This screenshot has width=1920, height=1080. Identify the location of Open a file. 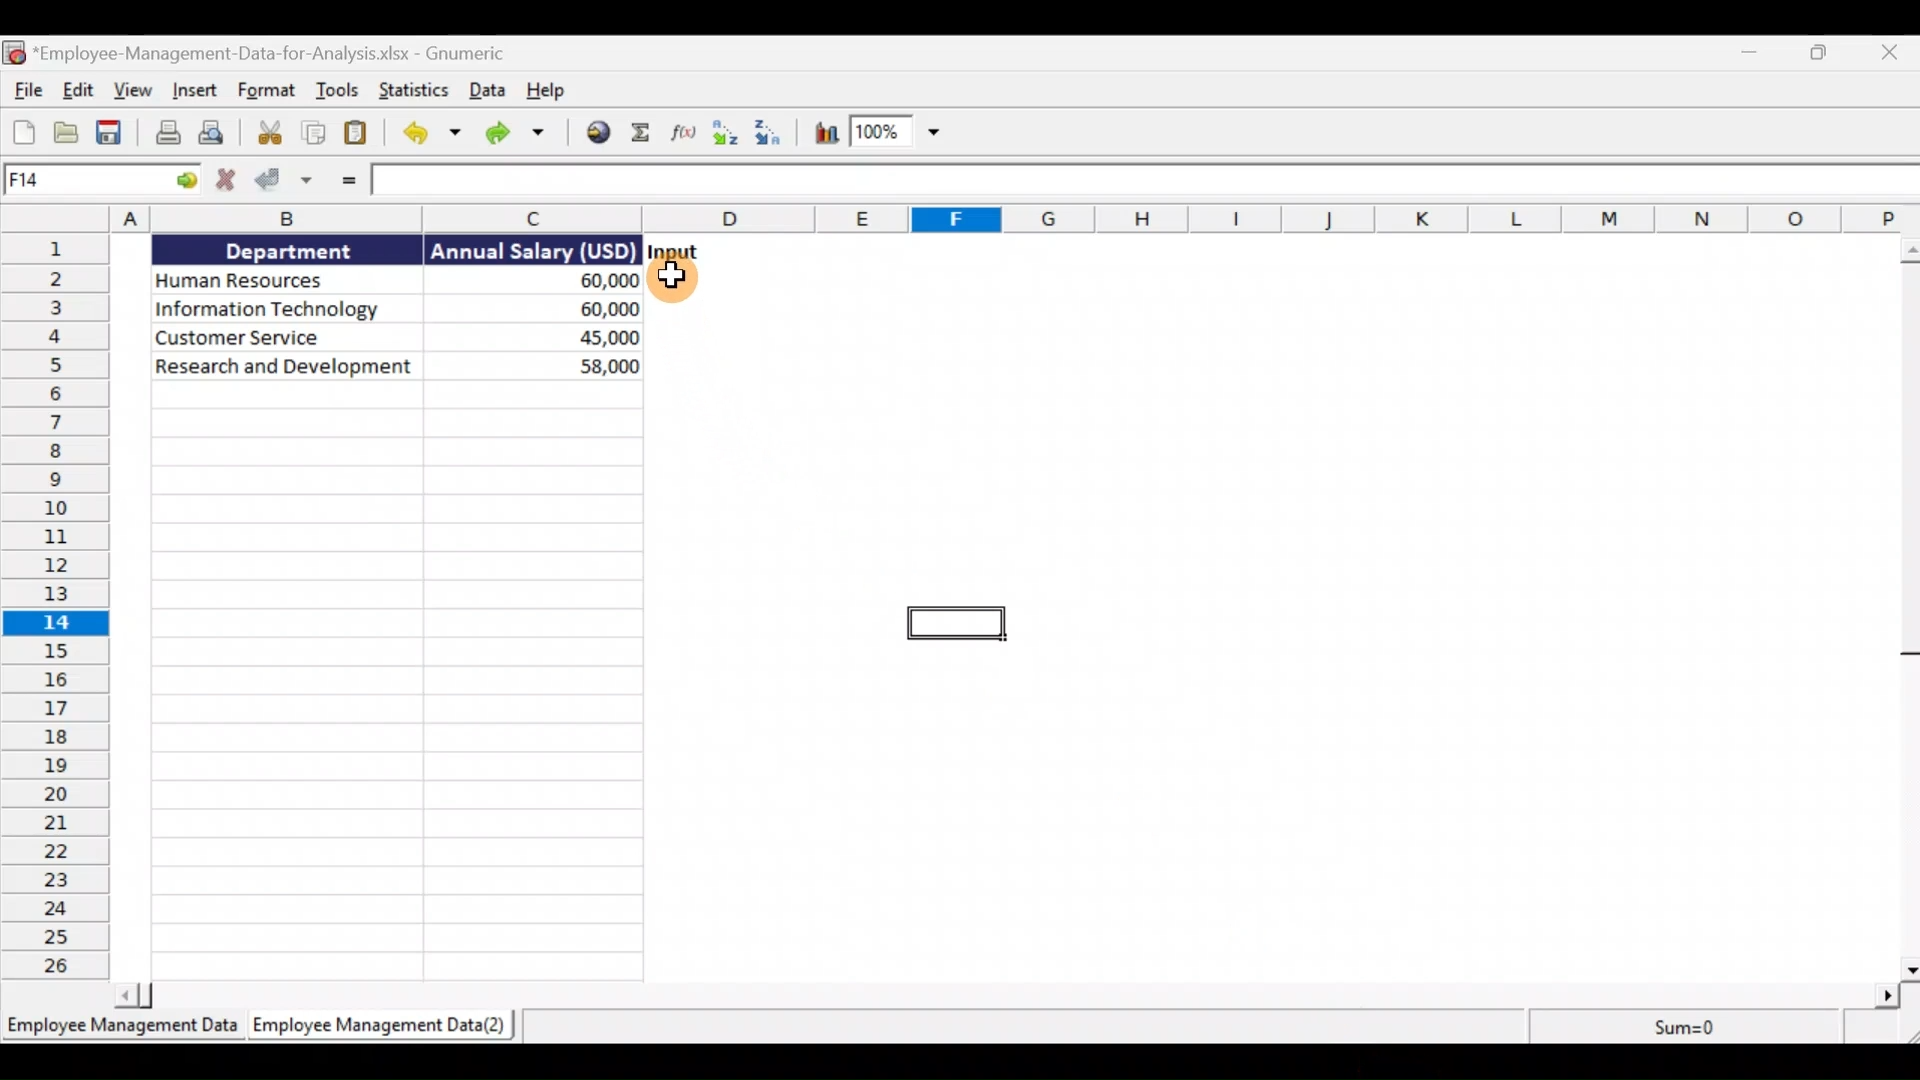
(62, 132).